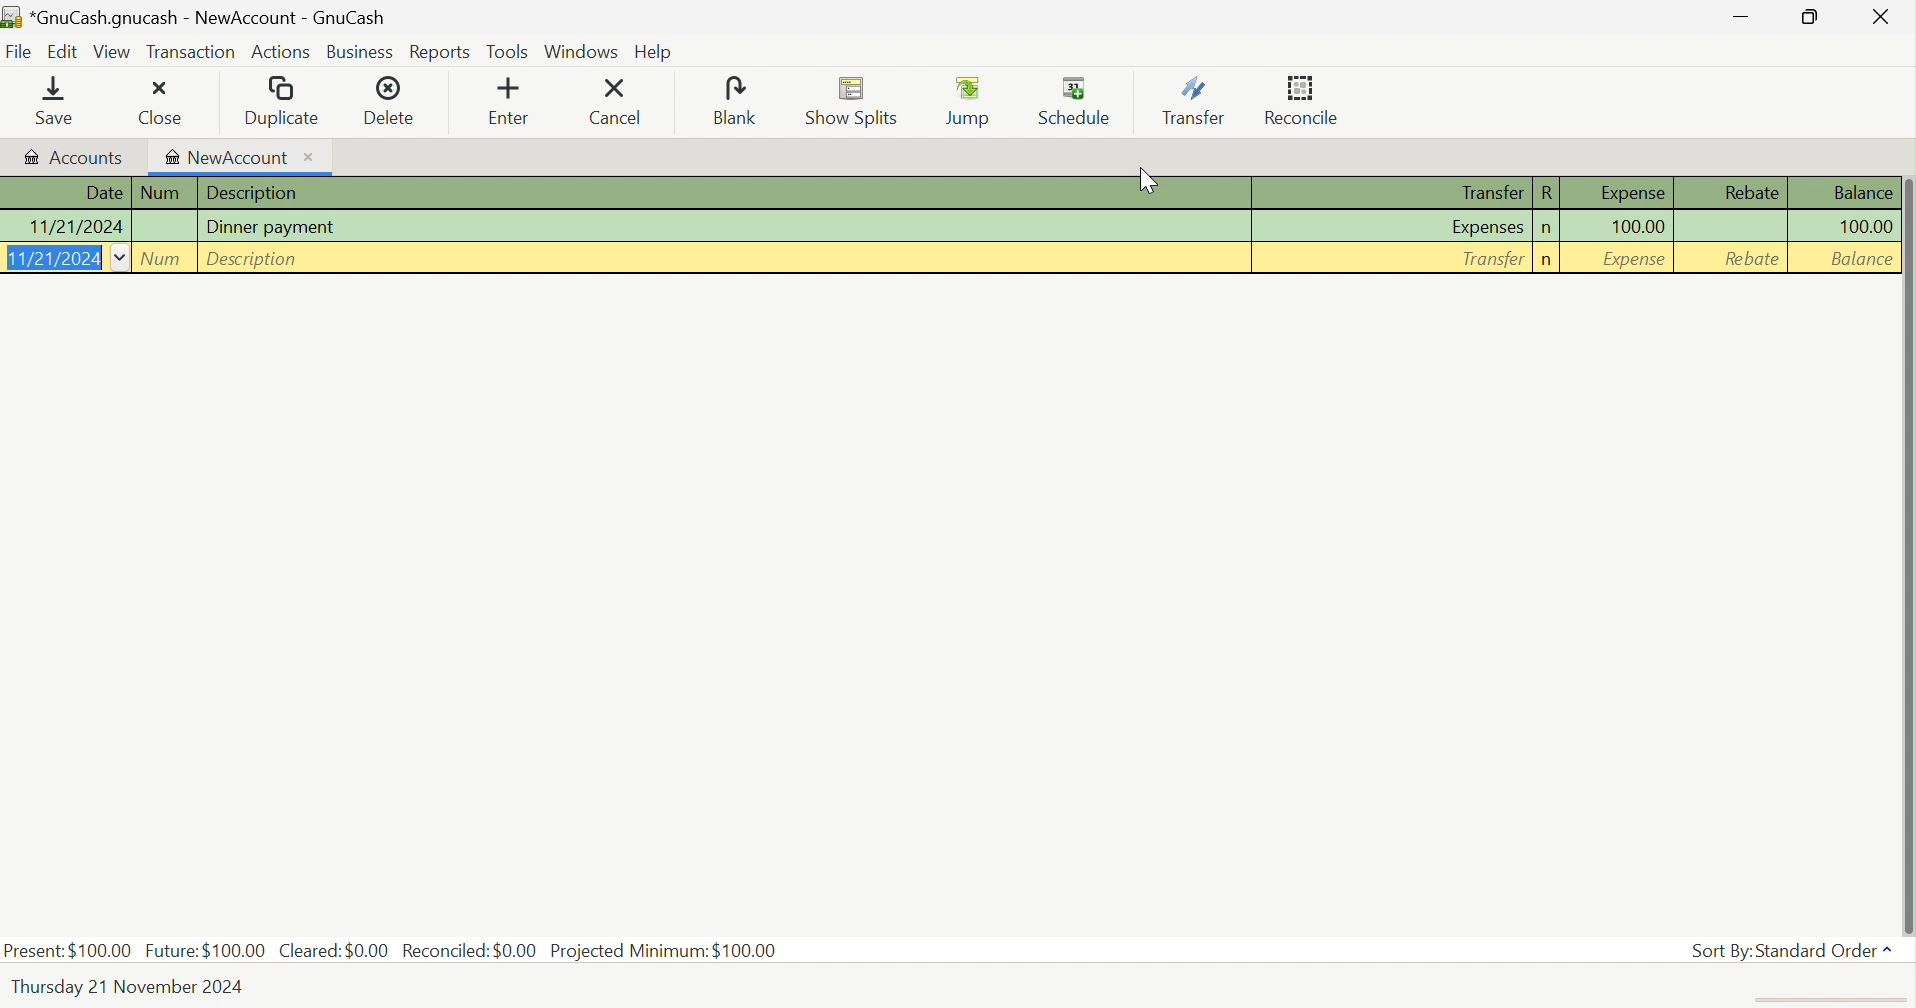  Describe the element at coordinates (1192, 102) in the screenshot. I see `Transfer` at that location.